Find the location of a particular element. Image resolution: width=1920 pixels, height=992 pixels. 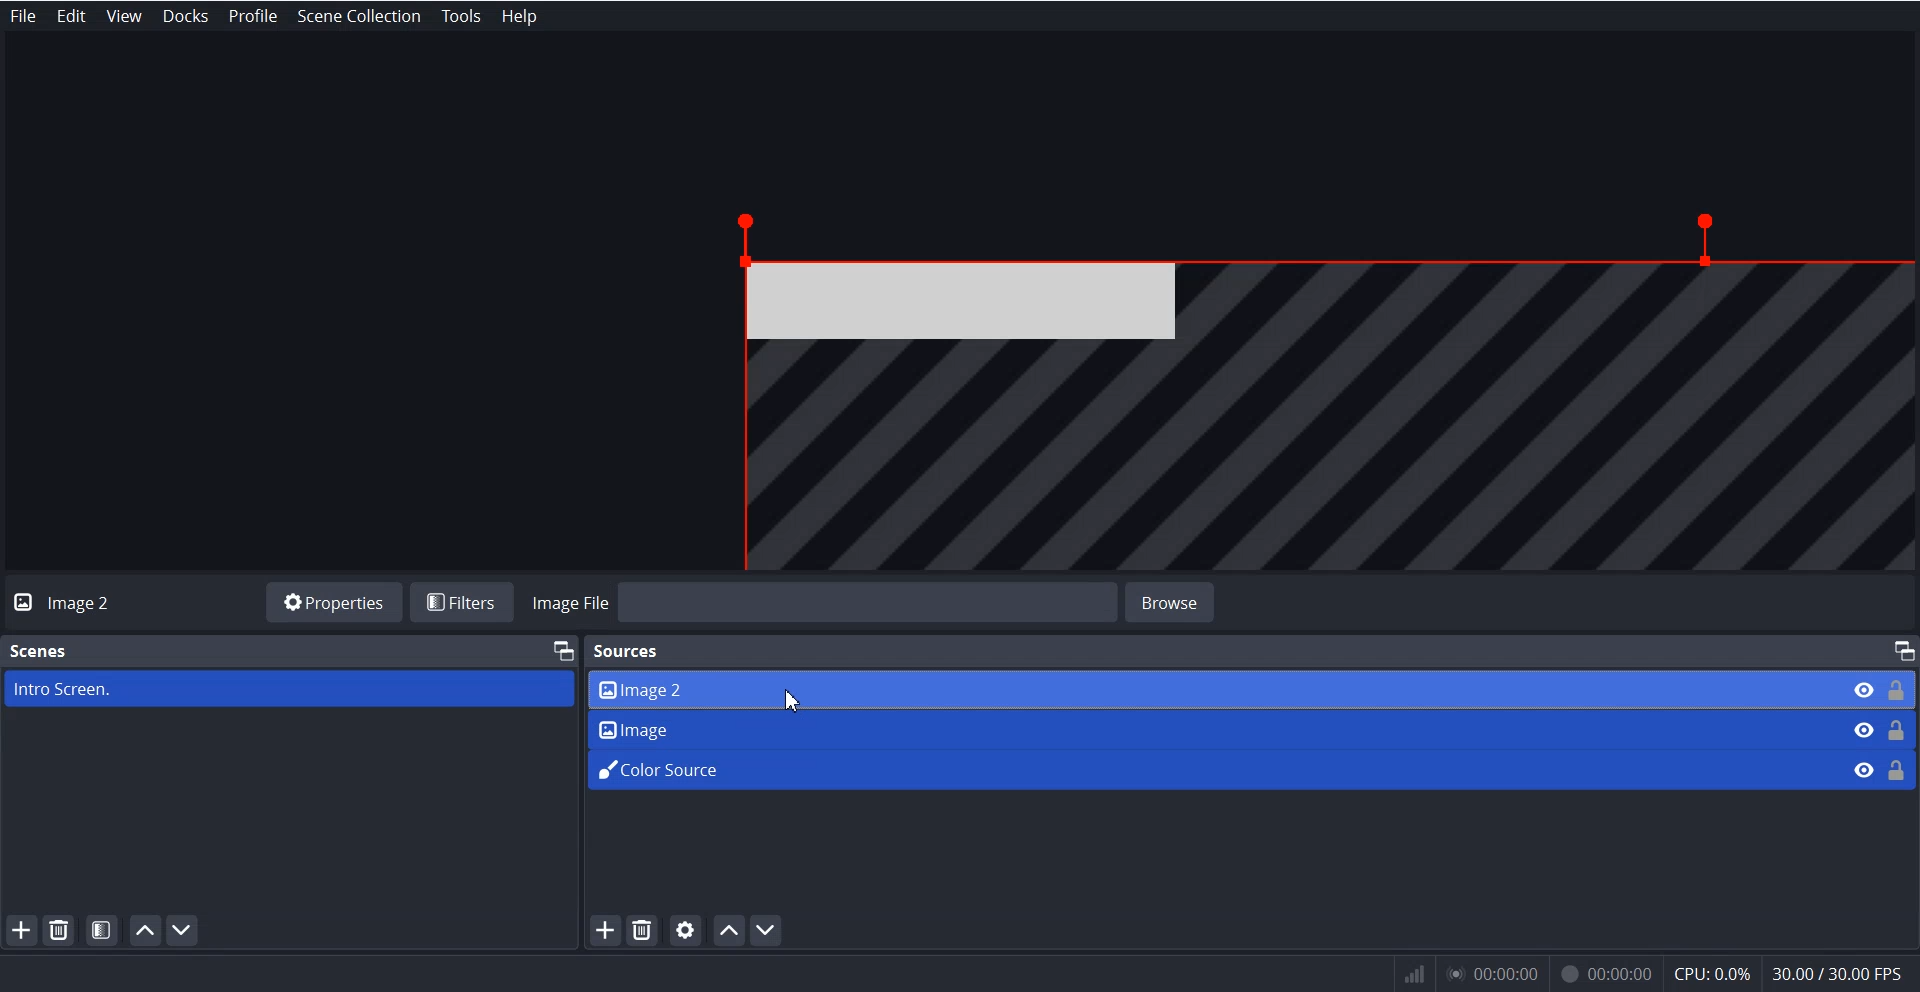

cpu is located at coordinates (1711, 971).